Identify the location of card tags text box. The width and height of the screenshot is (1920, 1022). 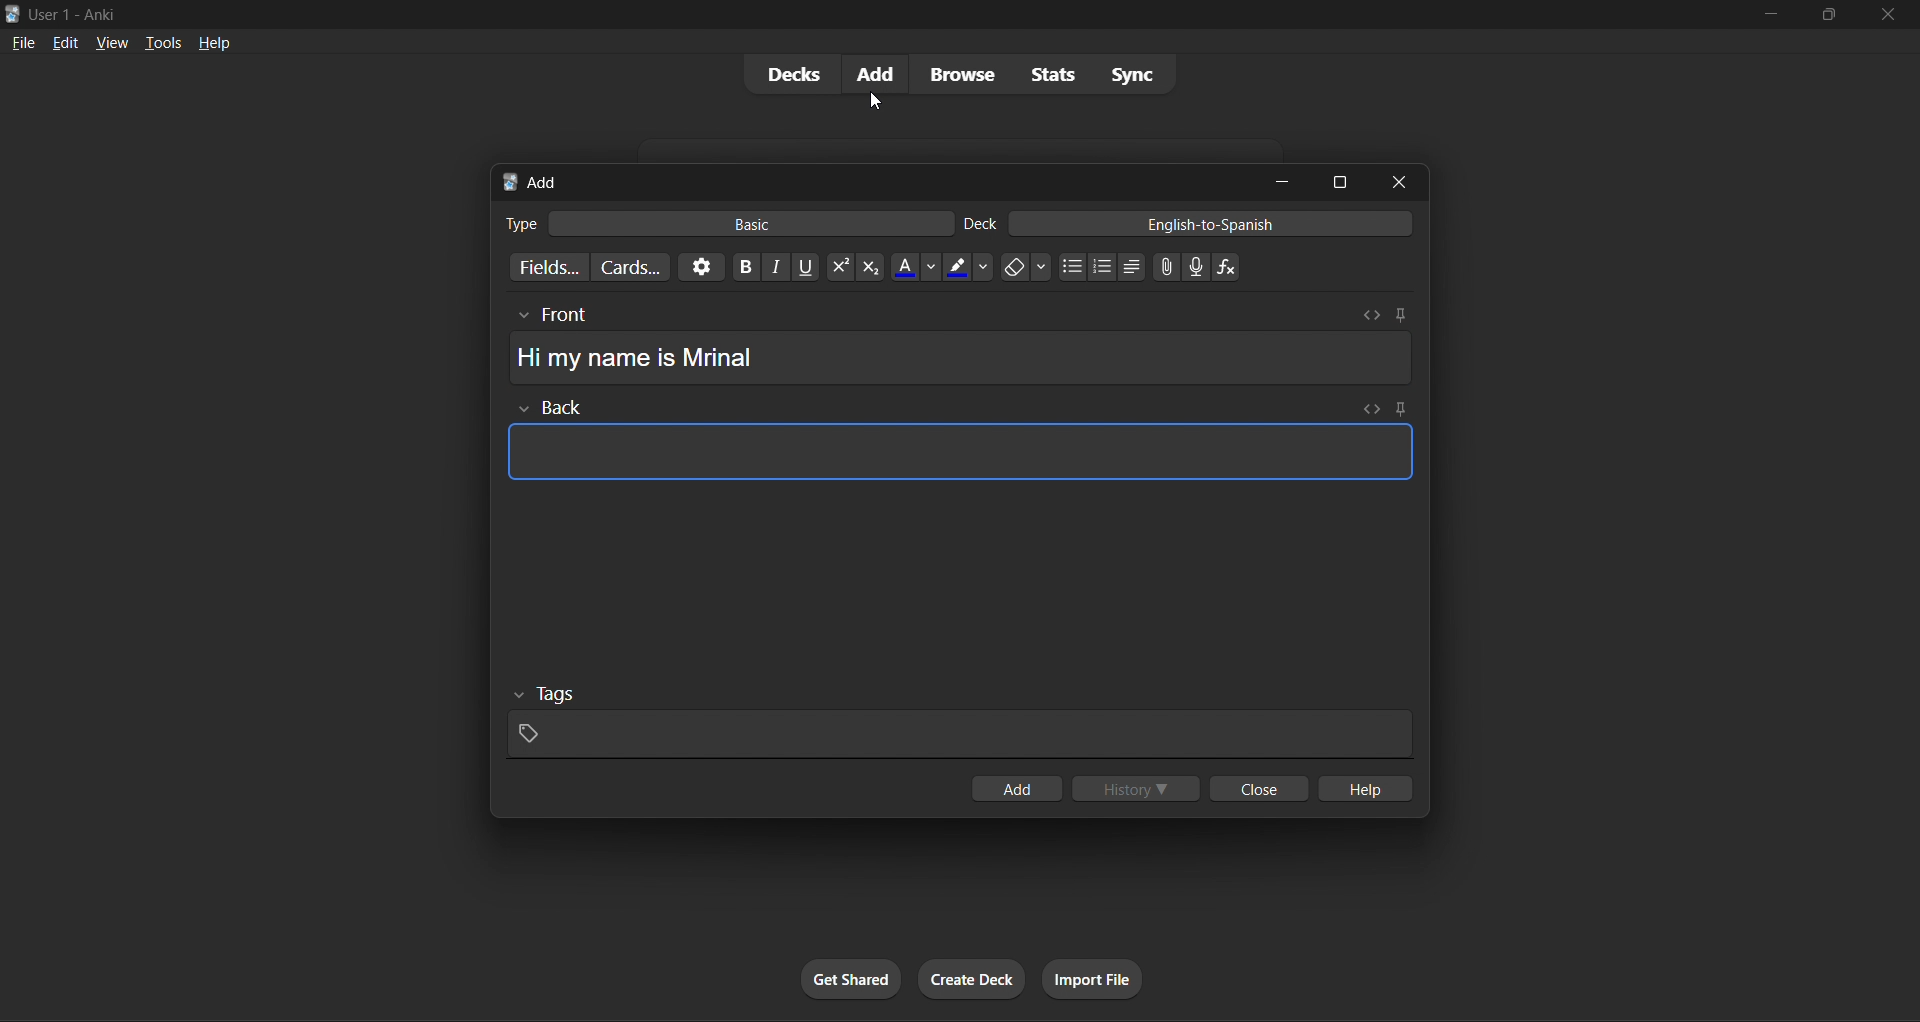
(958, 721).